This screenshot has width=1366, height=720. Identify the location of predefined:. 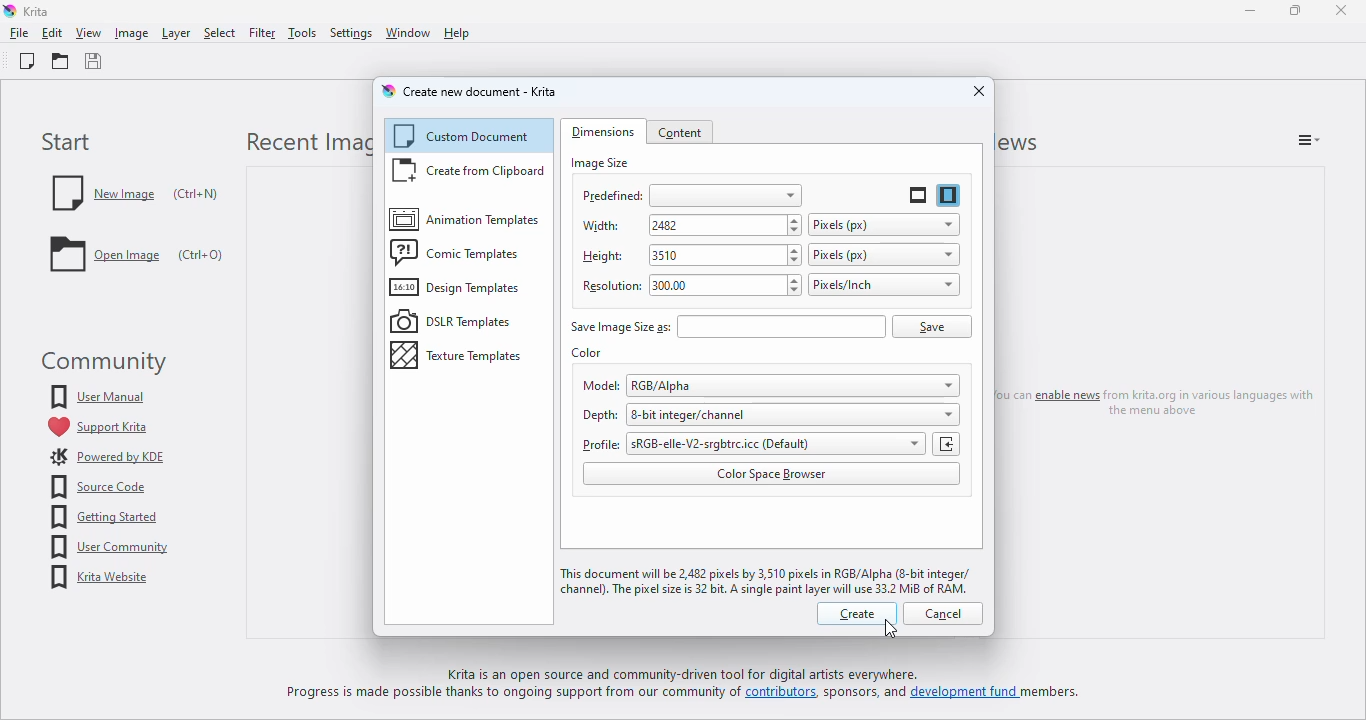
(692, 196).